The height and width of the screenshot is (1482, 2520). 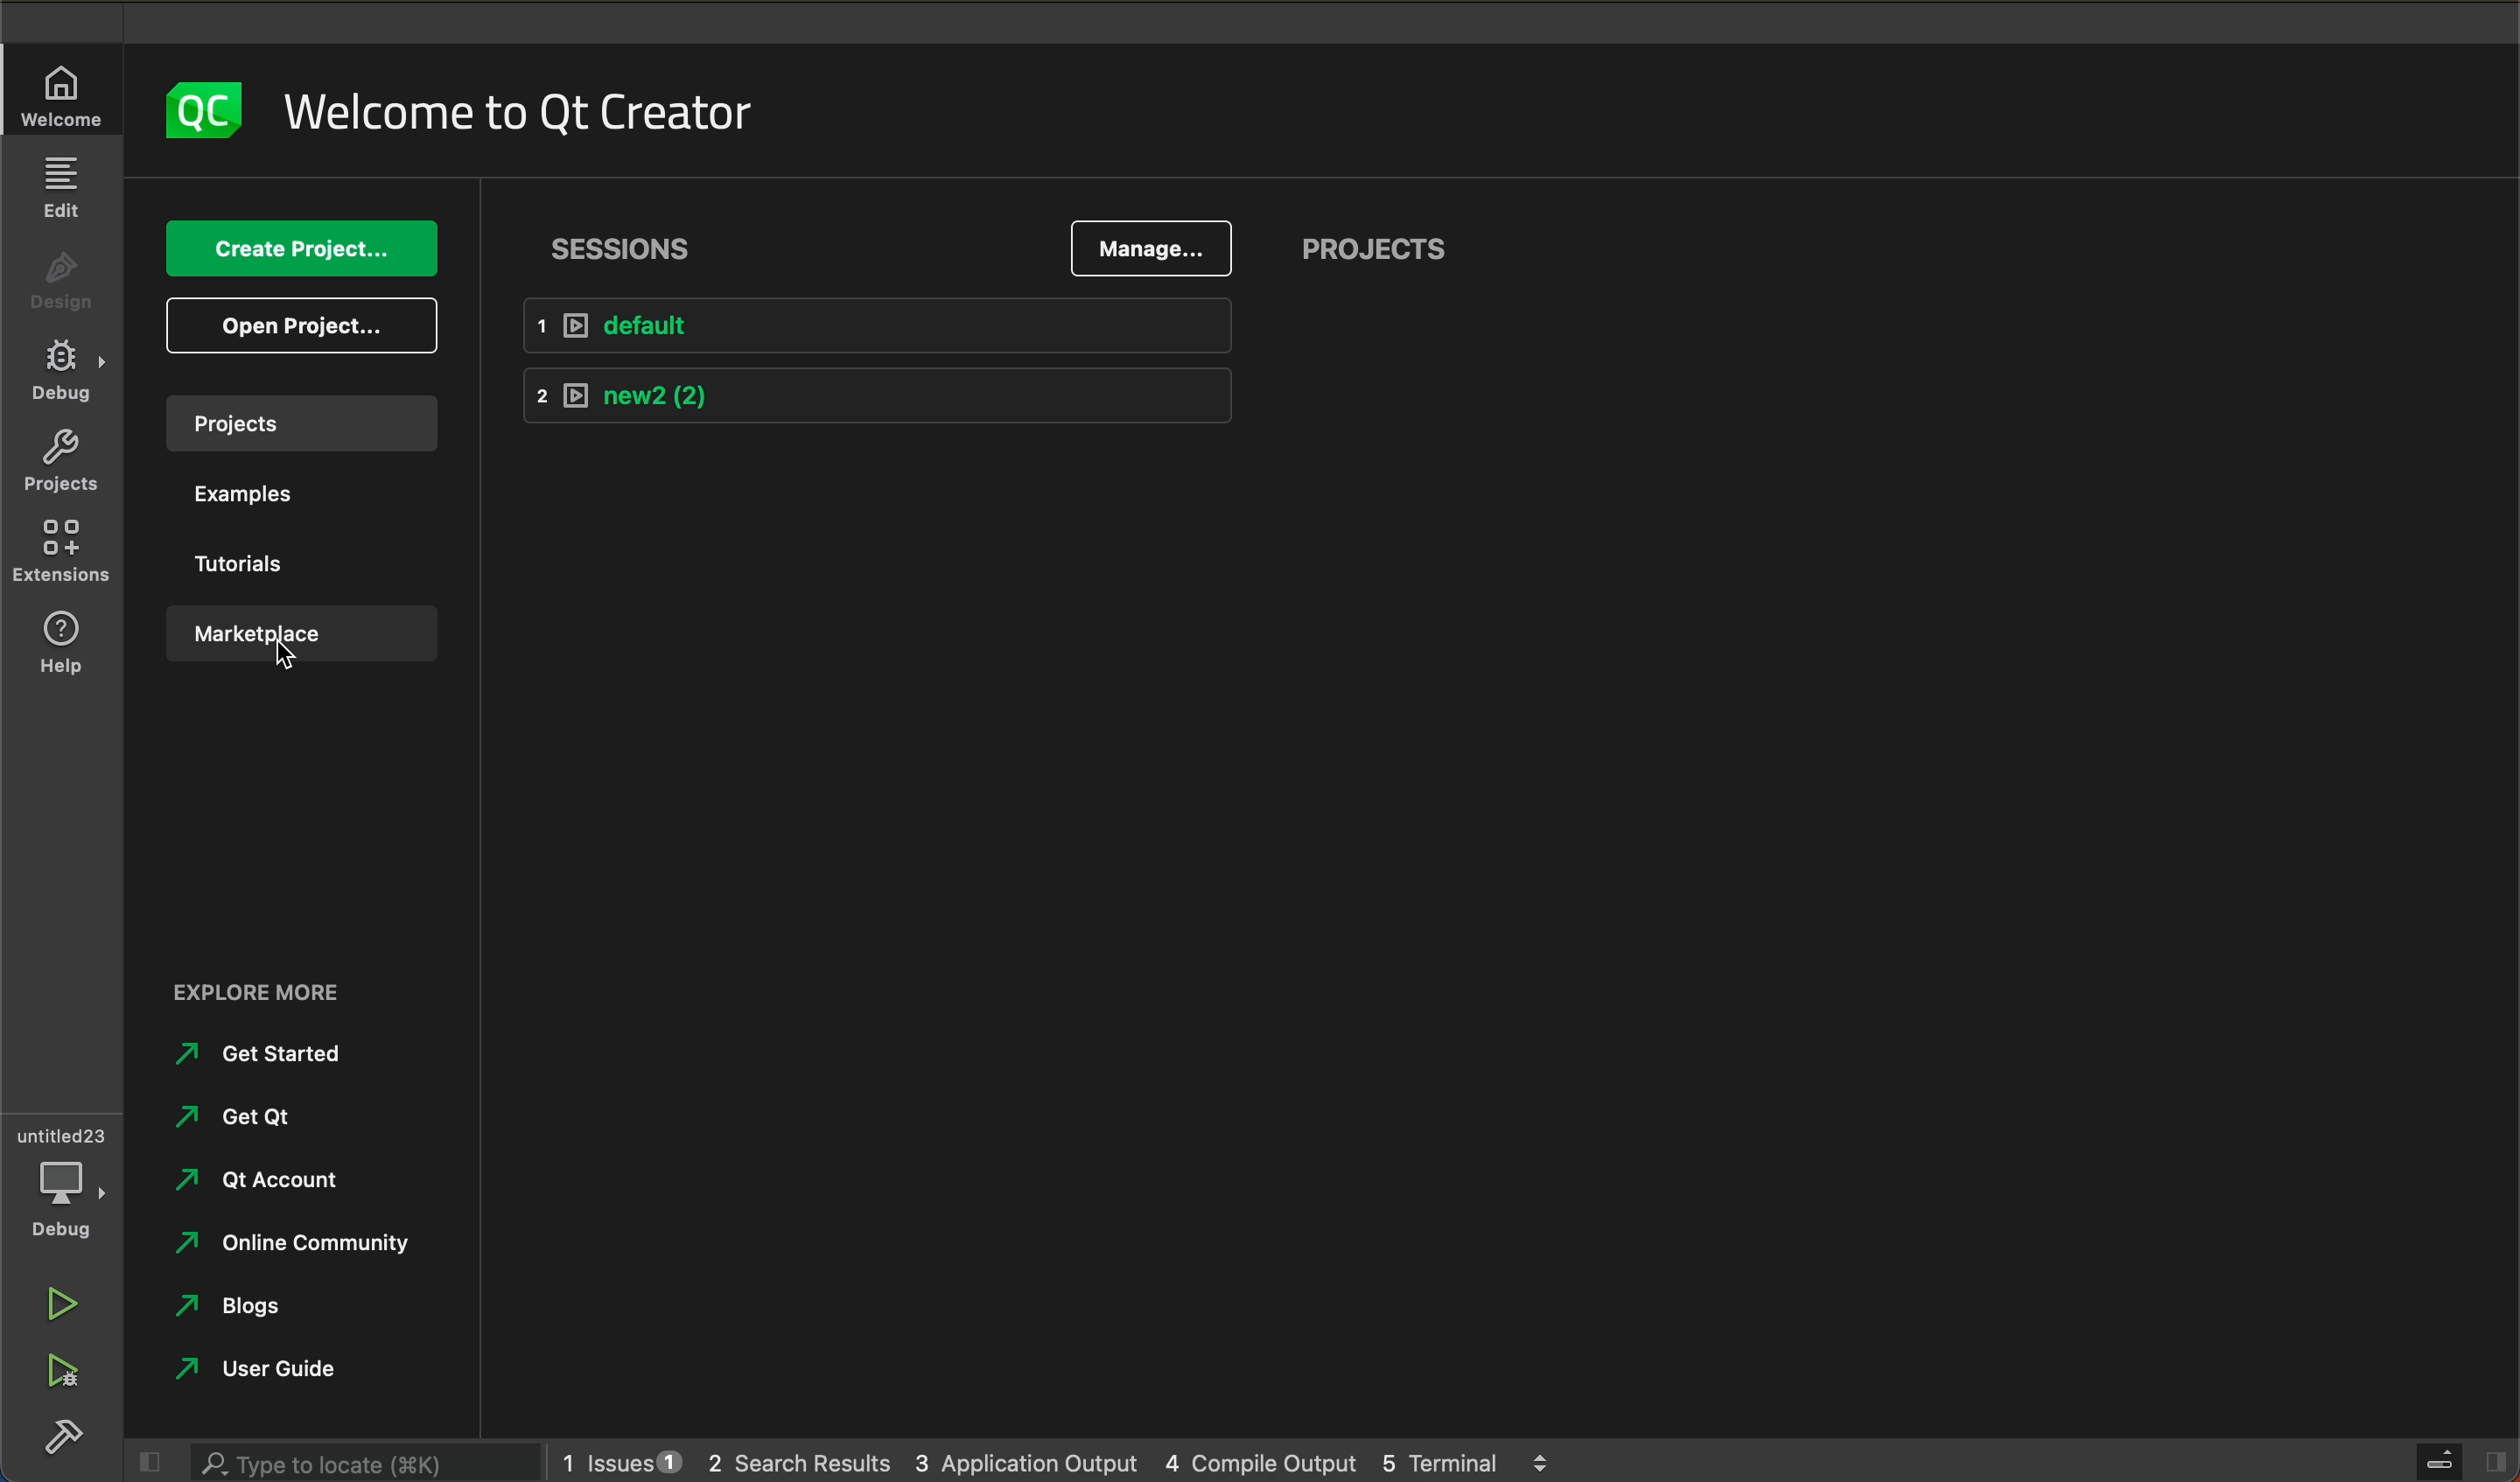 I want to click on , so click(x=293, y=1314).